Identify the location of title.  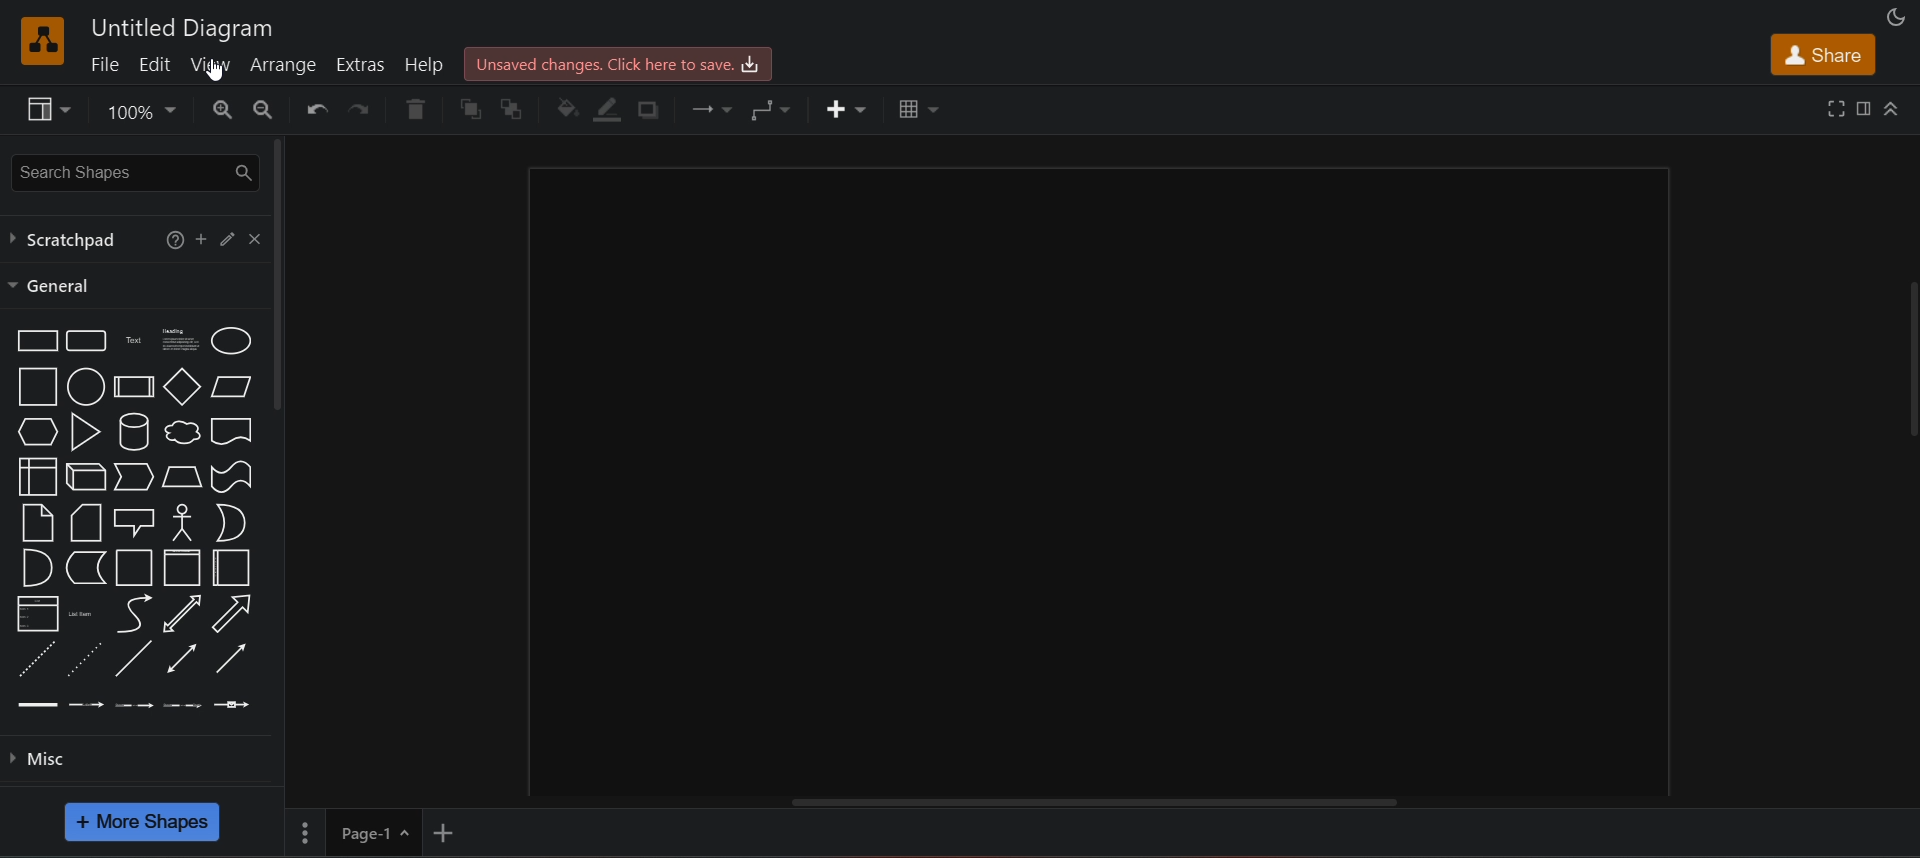
(181, 26).